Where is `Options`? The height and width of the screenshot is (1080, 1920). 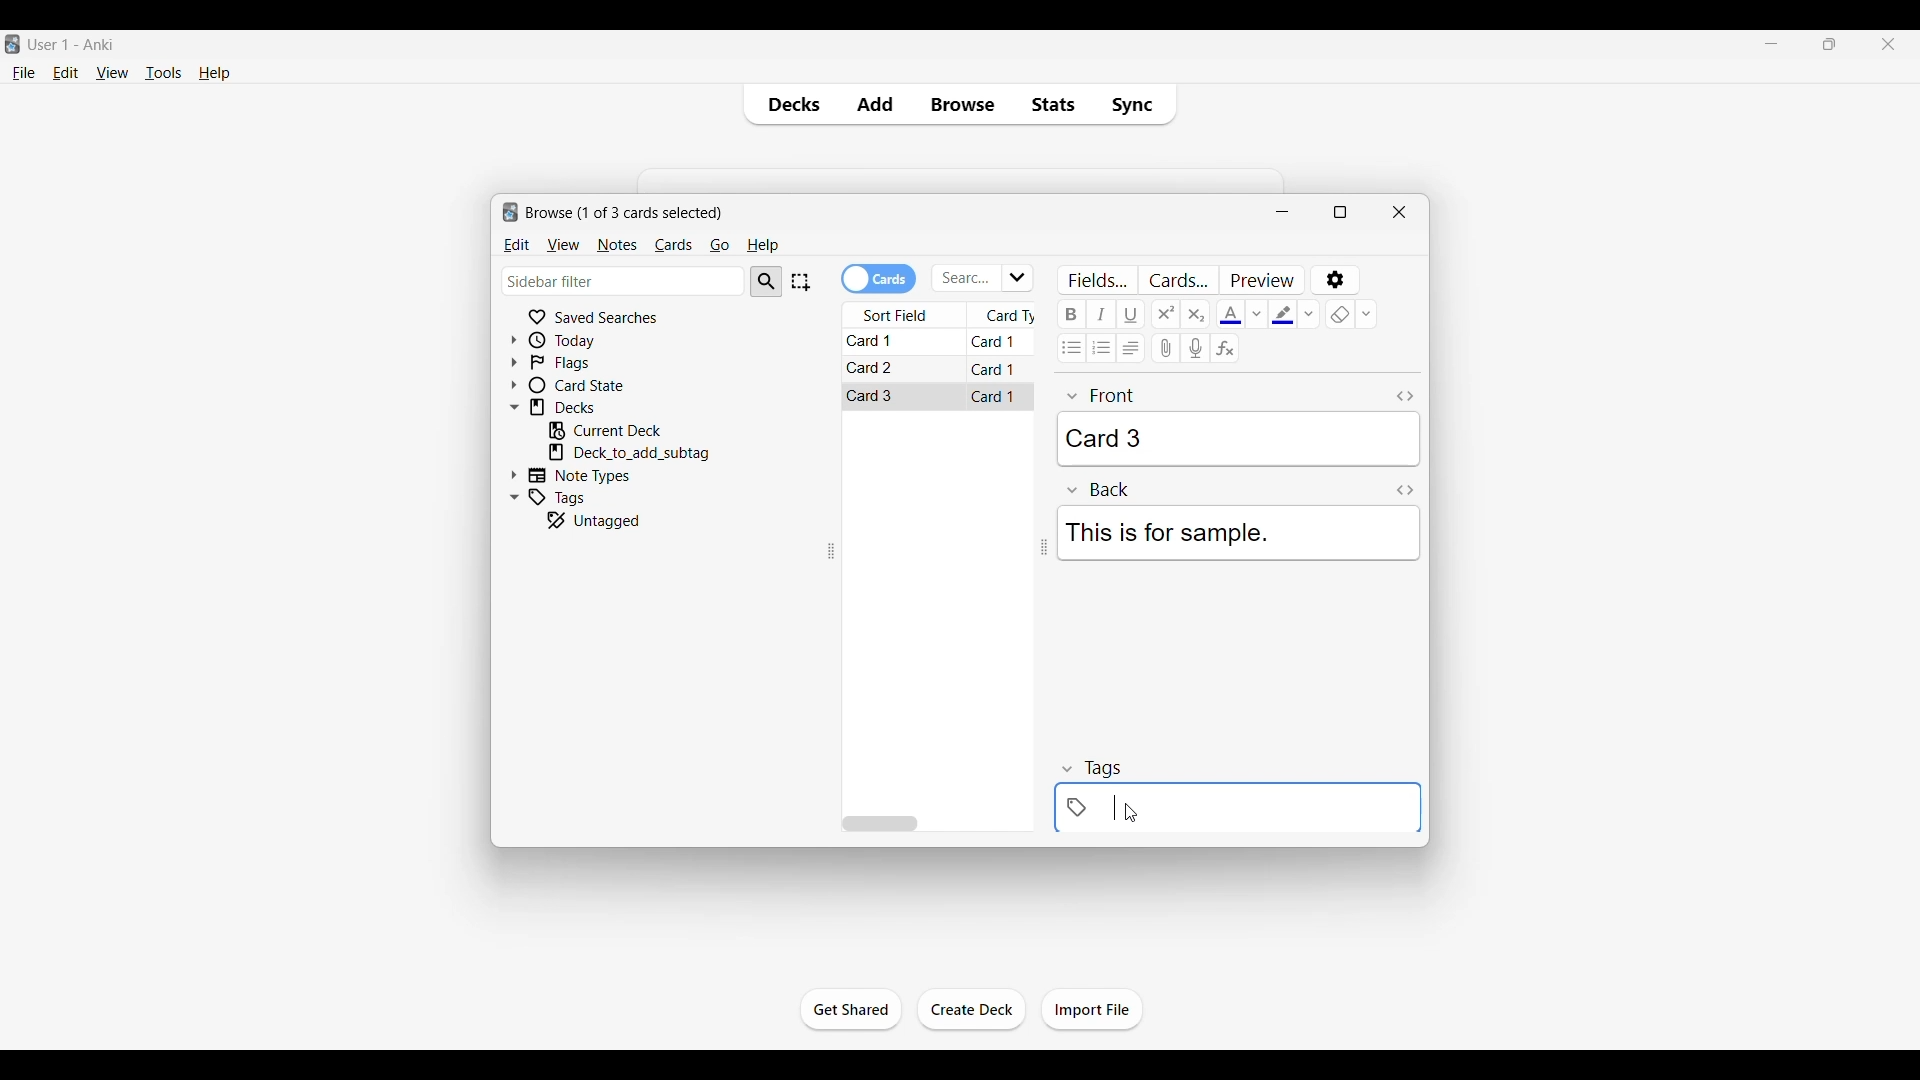 Options is located at coordinates (1337, 280).